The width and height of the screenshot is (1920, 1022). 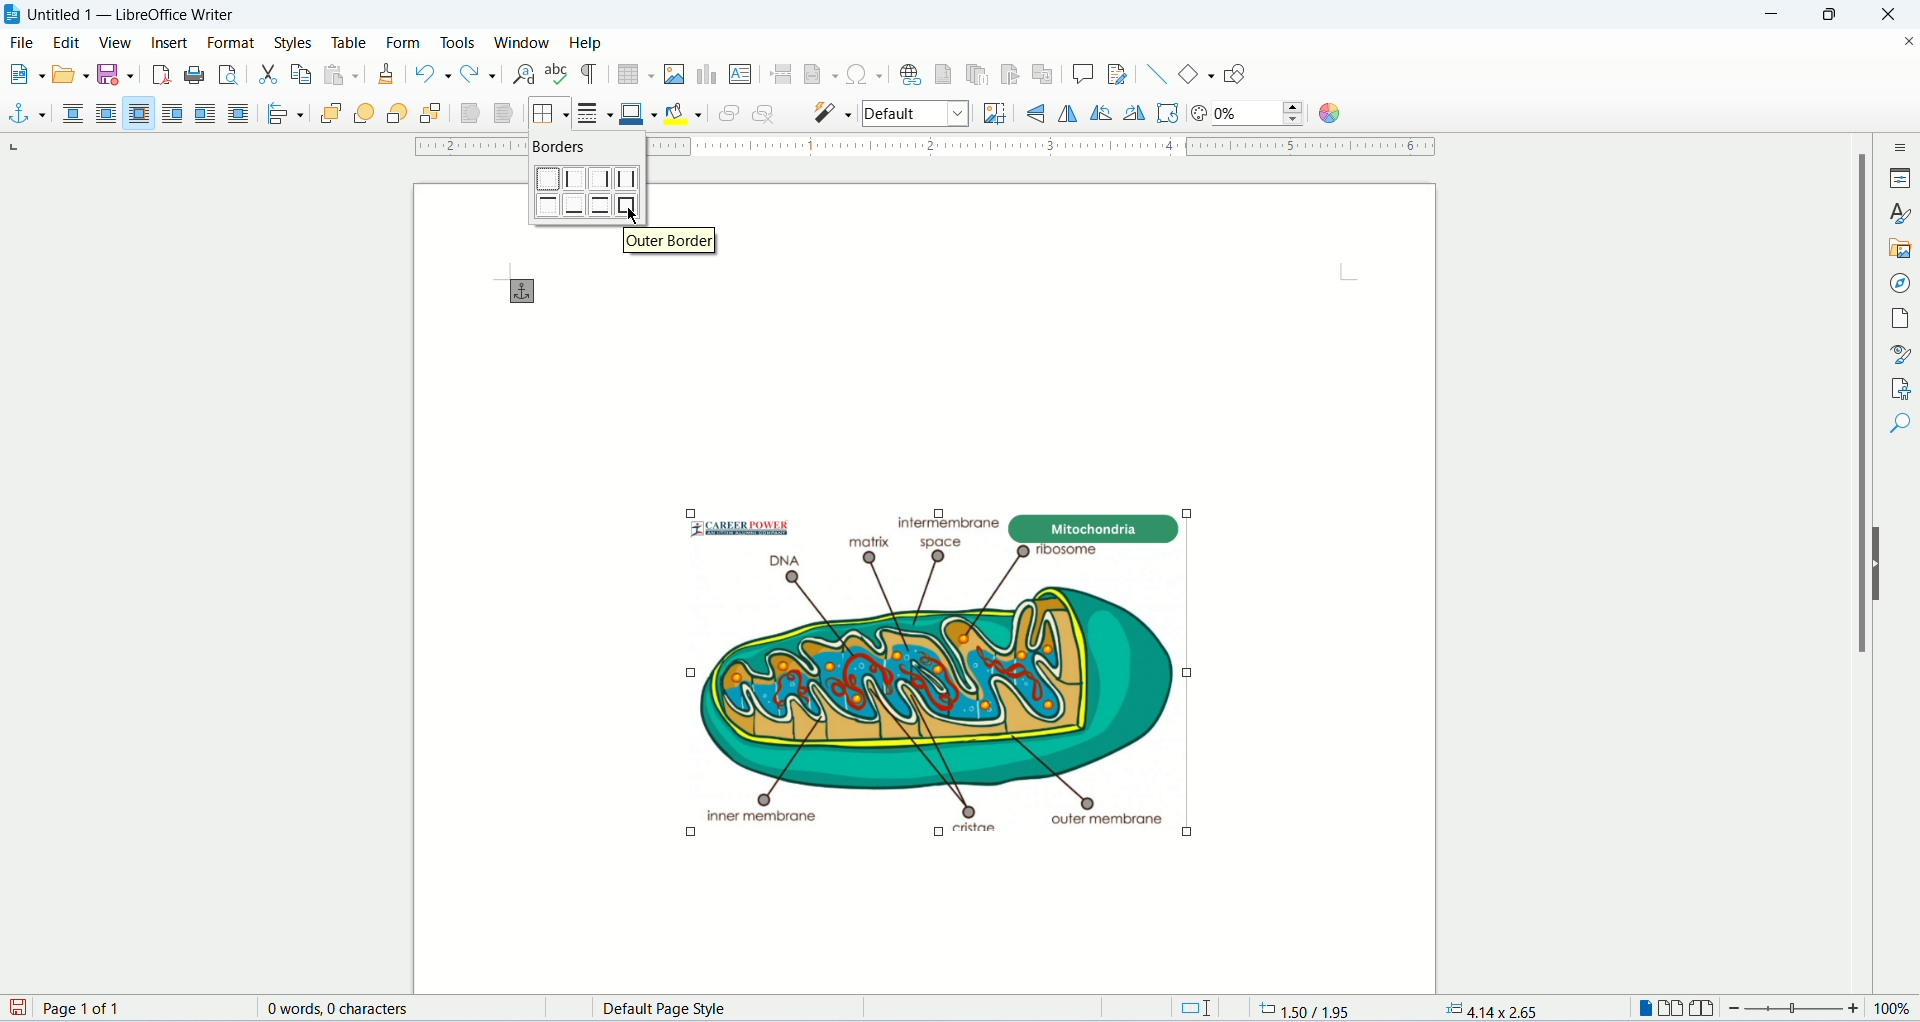 What do you see at coordinates (917, 115) in the screenshot?
I see `image mode` at bounding box center [917, 115].